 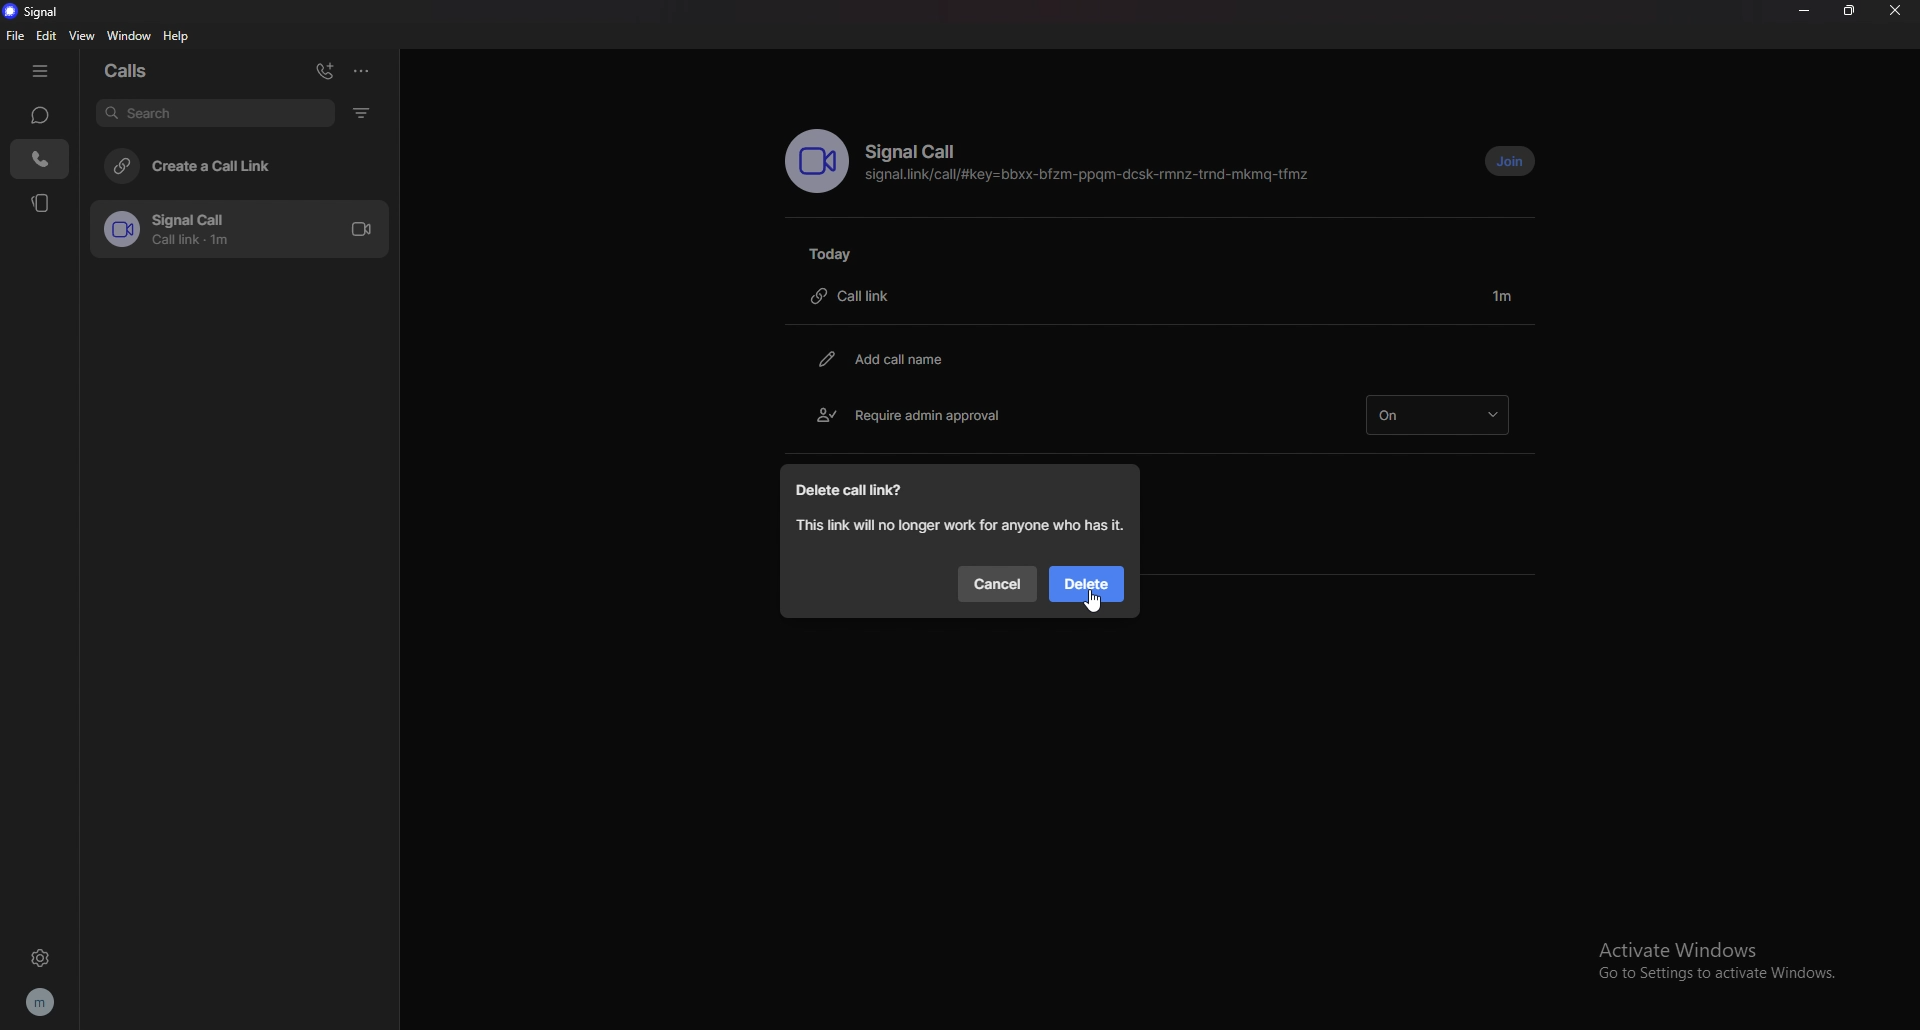 What do you see at coordinates (835, 253) in the screenshot?
I see `today` at bounding box center [835, 253].